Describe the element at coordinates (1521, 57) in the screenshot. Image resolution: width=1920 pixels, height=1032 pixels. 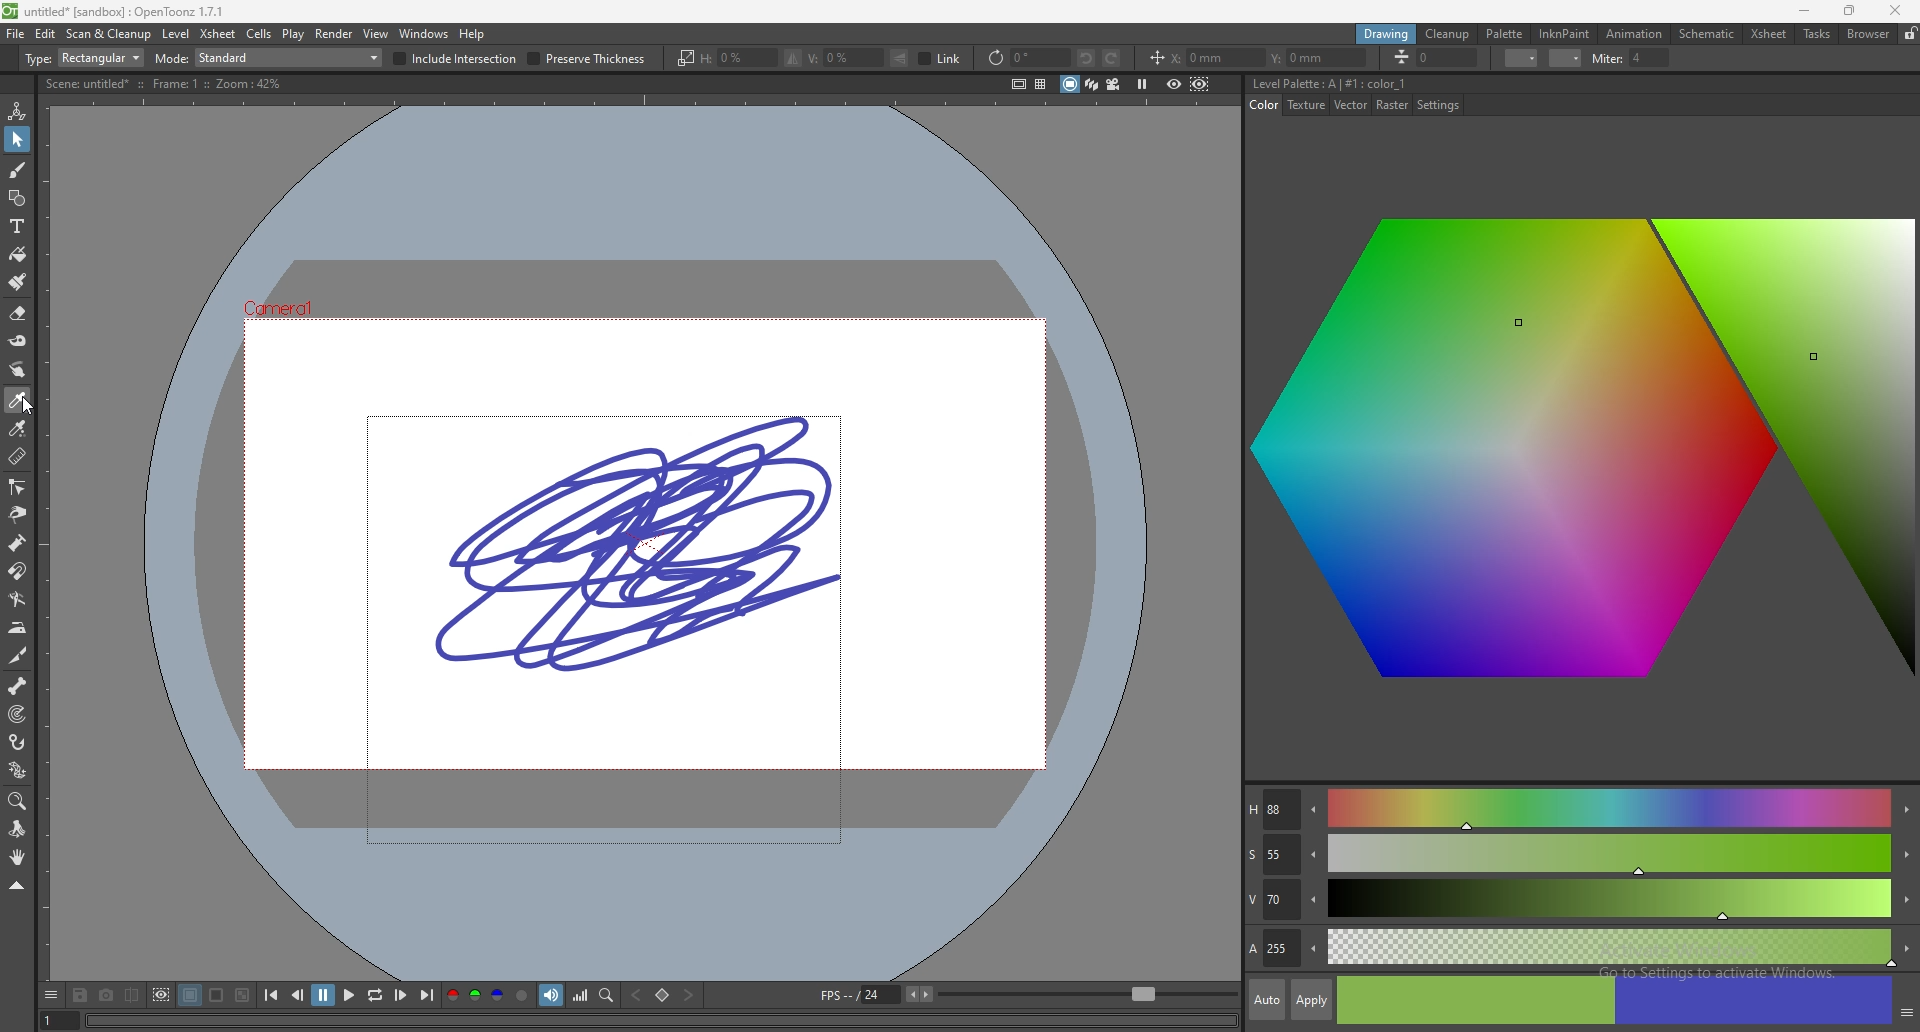
I see `cap` at that location.